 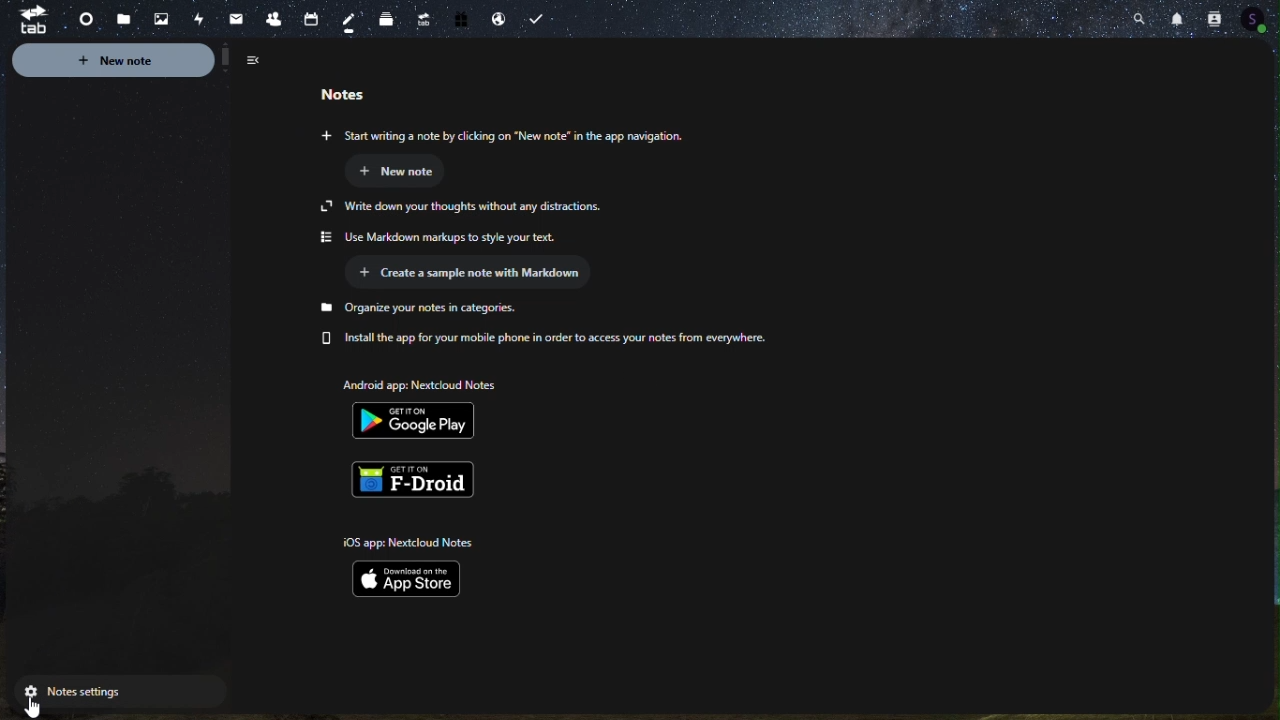 What do you see at coordinates (355, 22) in the screenshot?
I see `Notes` at bounding box center [355, 22].